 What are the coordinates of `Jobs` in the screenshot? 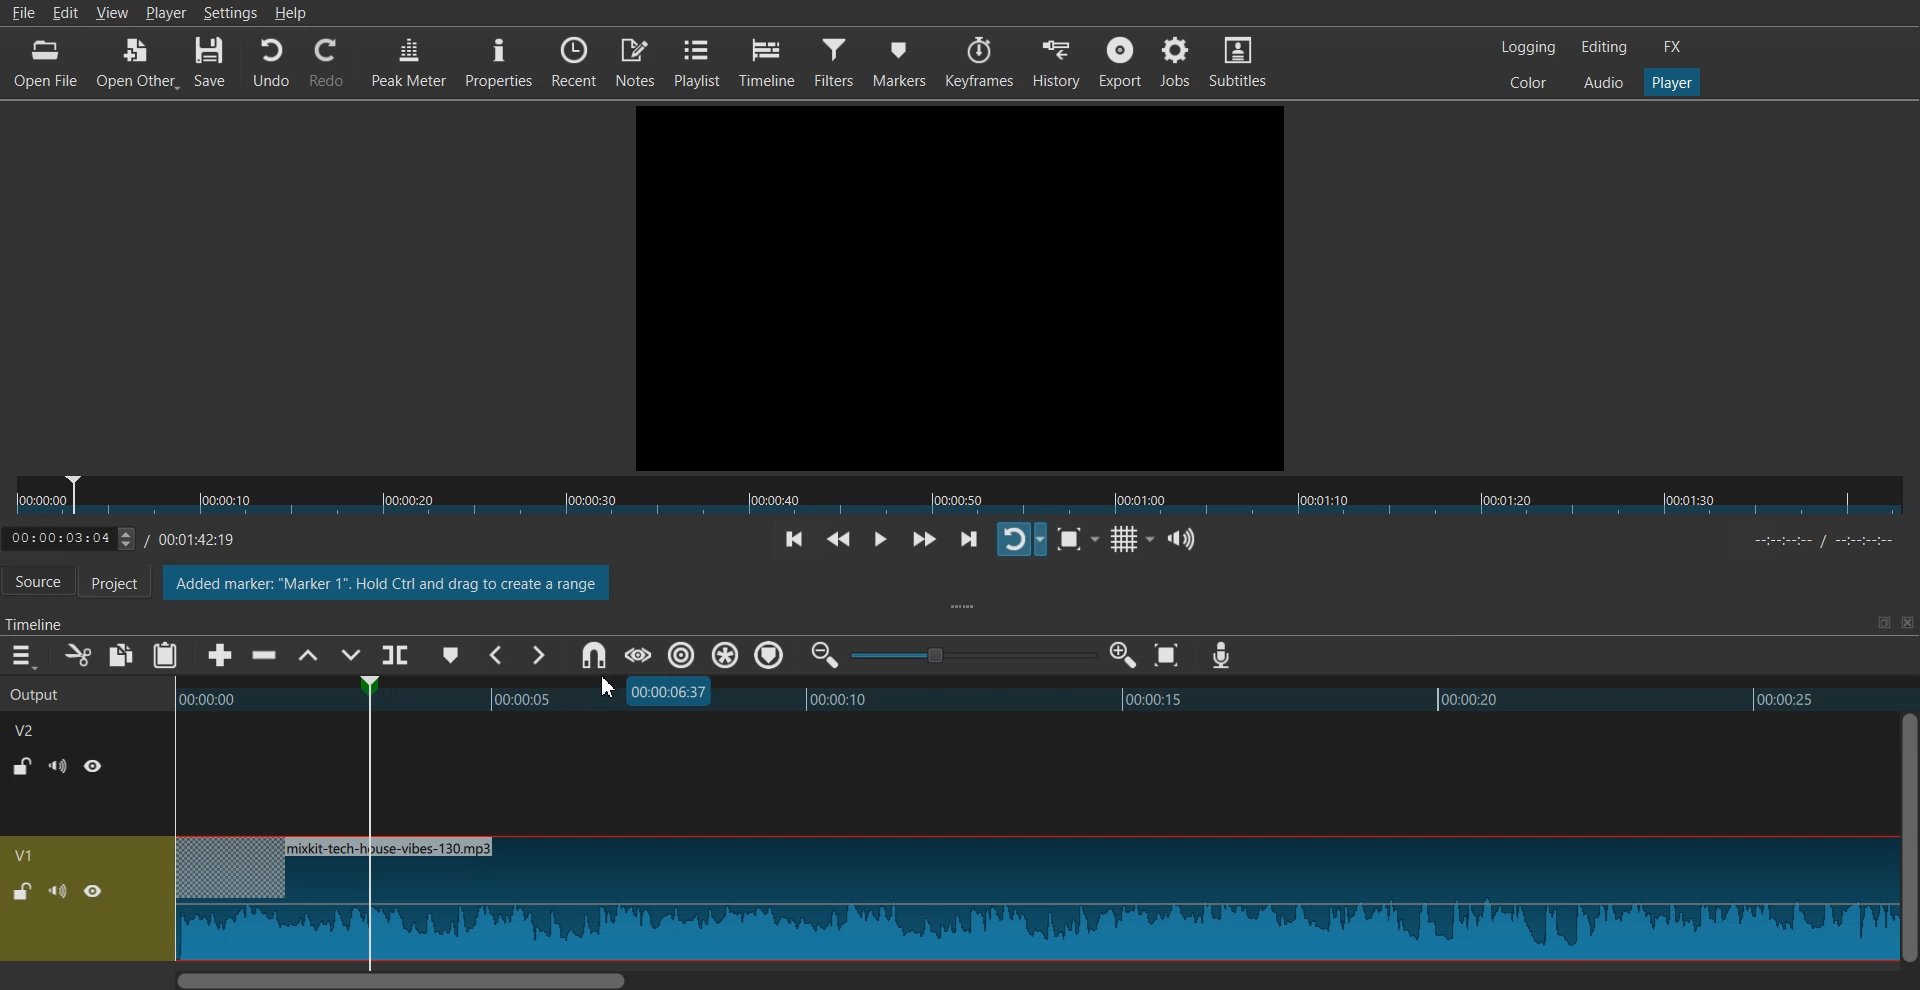 It's located at (1174, 60).